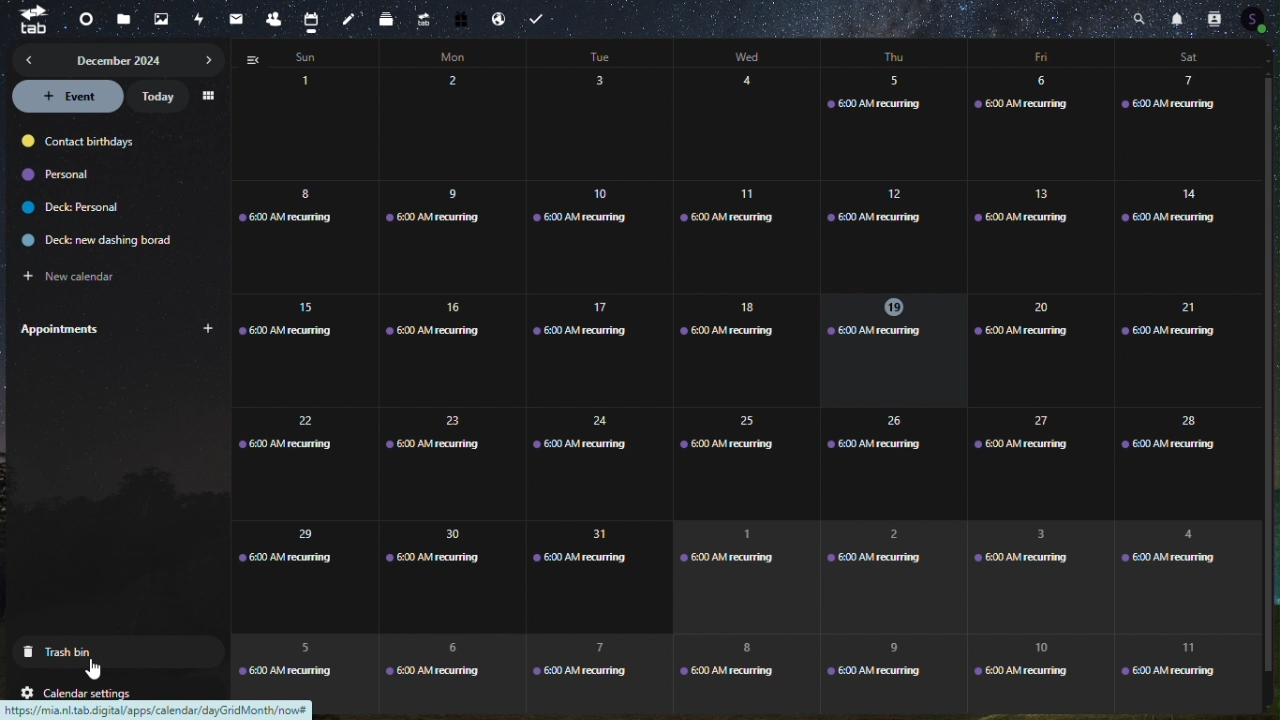 This screenshot has width=1280, height=720. I want to click on 5, so click(895, 122).